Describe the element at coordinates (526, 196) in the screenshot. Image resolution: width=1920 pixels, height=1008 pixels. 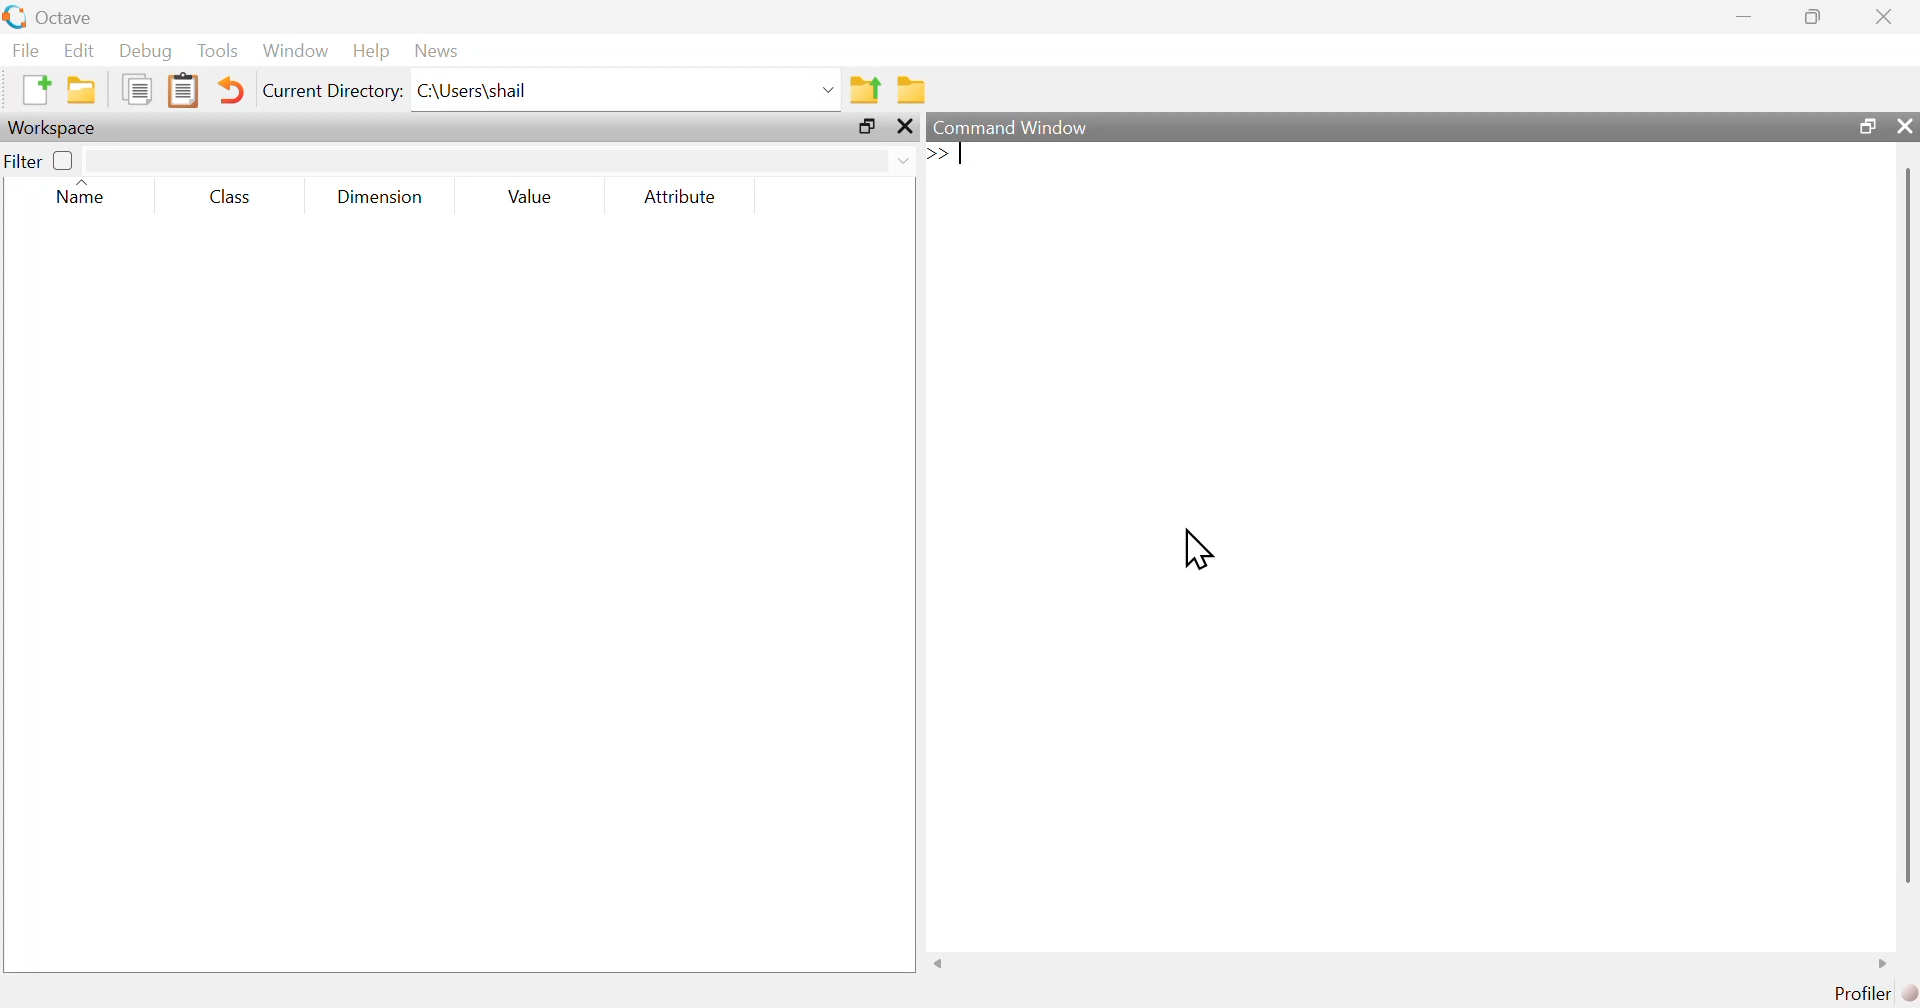
I see `Value` at that location.